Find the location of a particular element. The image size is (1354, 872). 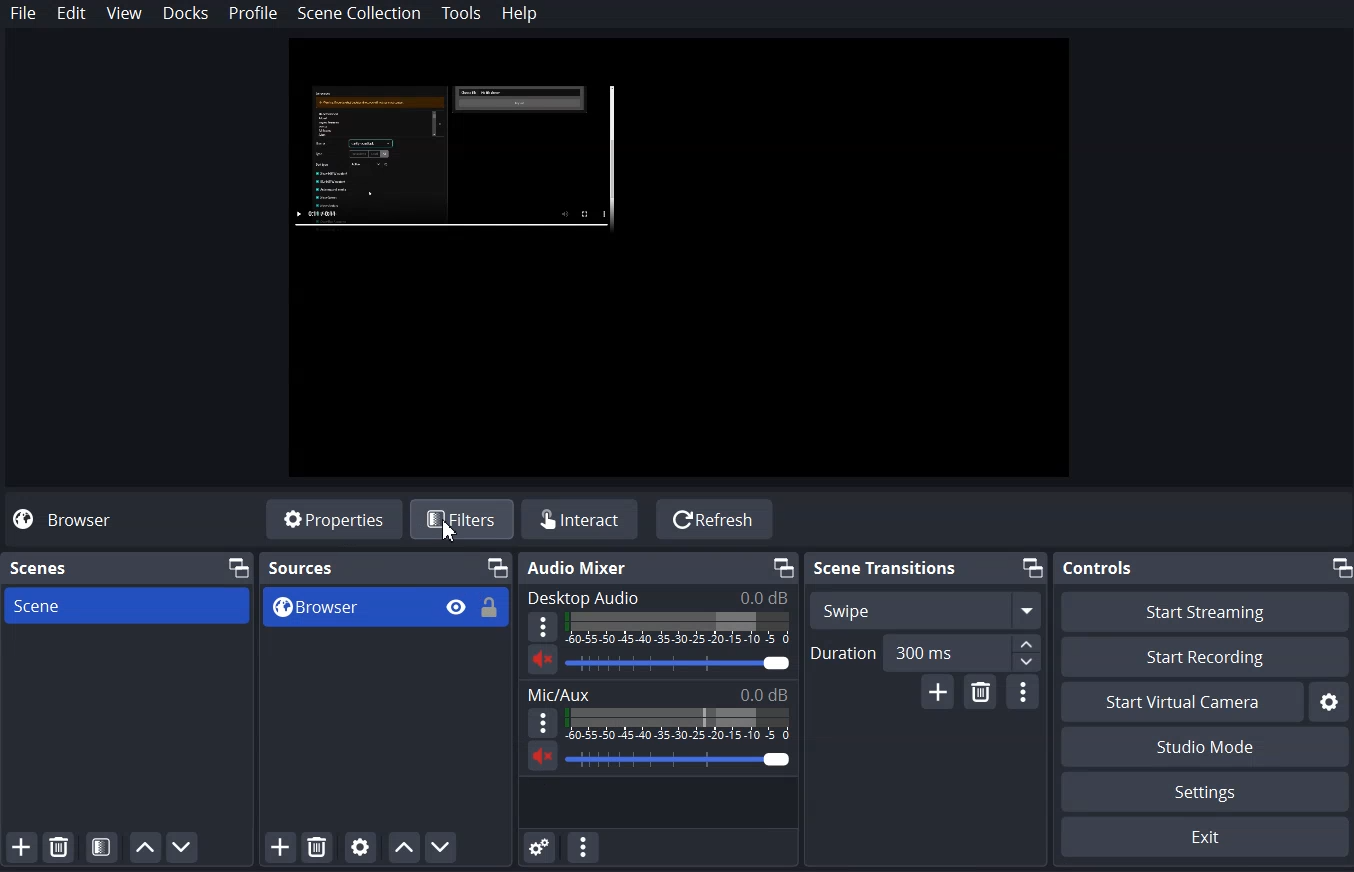

Browse is located at coordinates (67, 520).